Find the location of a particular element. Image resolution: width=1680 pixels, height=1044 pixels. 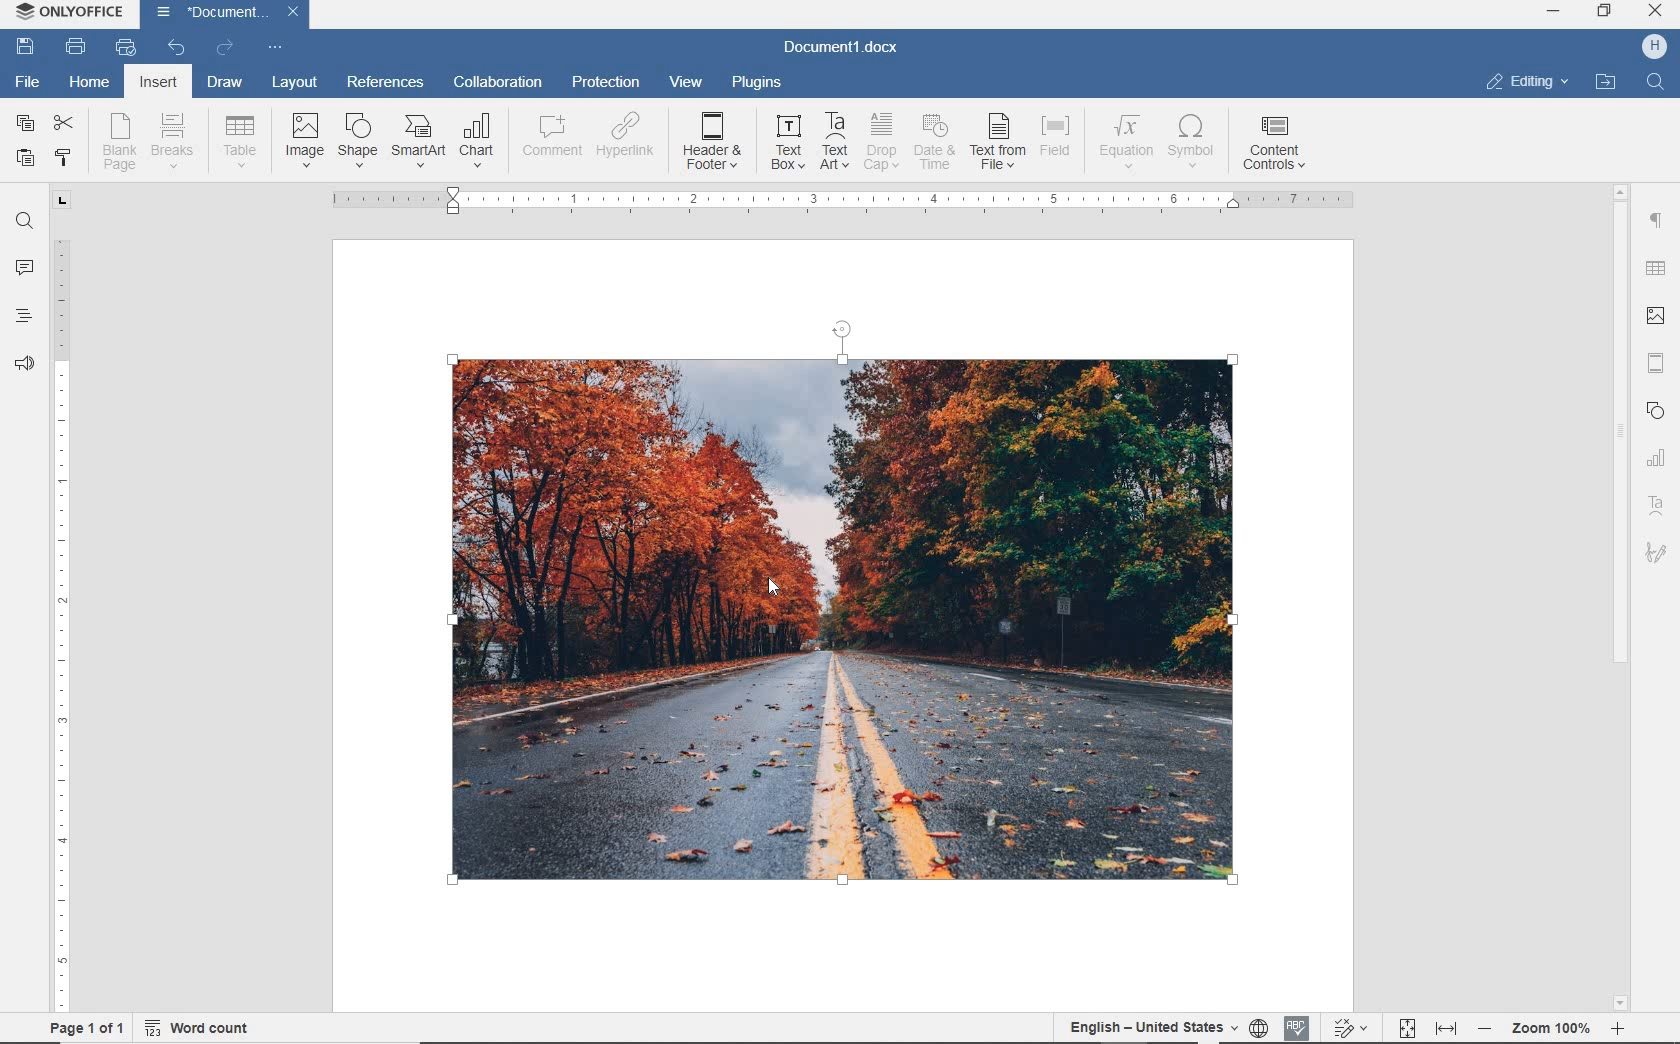

restore  is located at coordinates (1604, 11).